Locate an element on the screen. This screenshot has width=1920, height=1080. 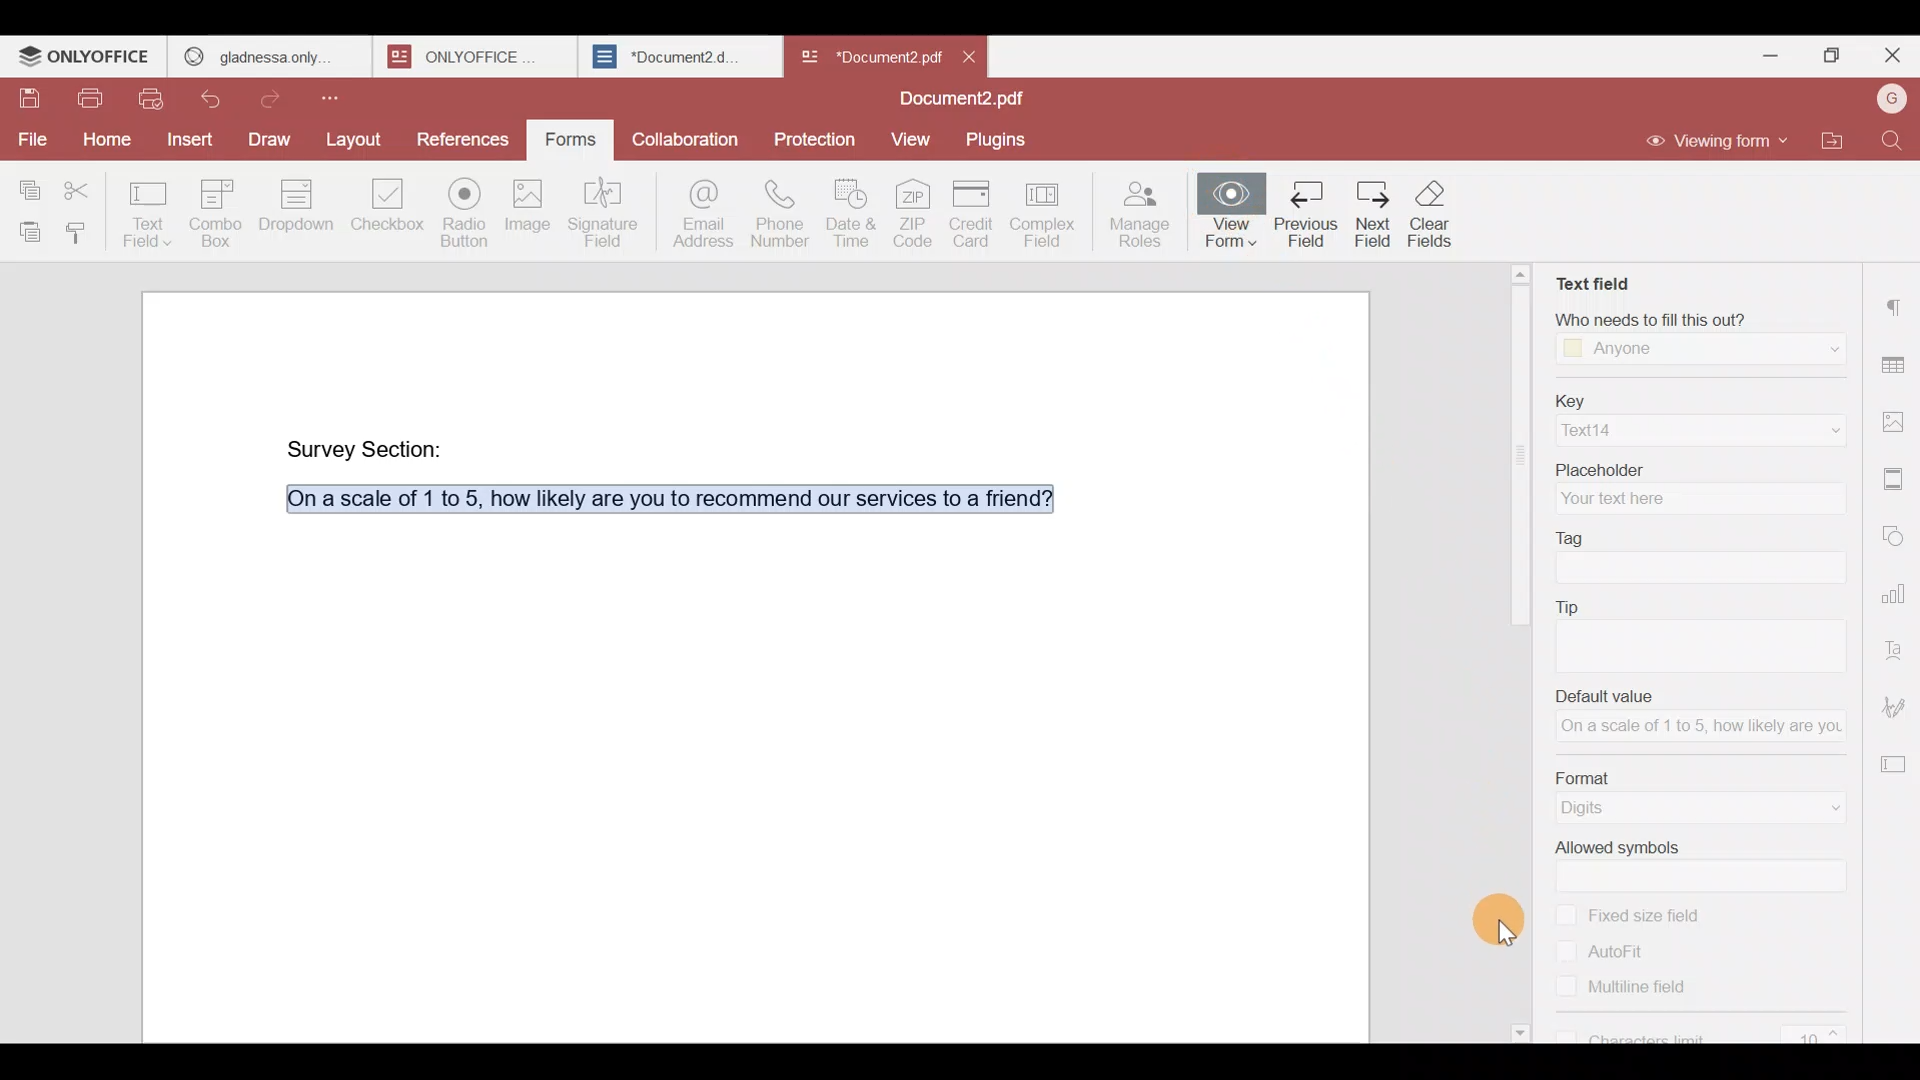
Paste is located at coordinates (24, 228).